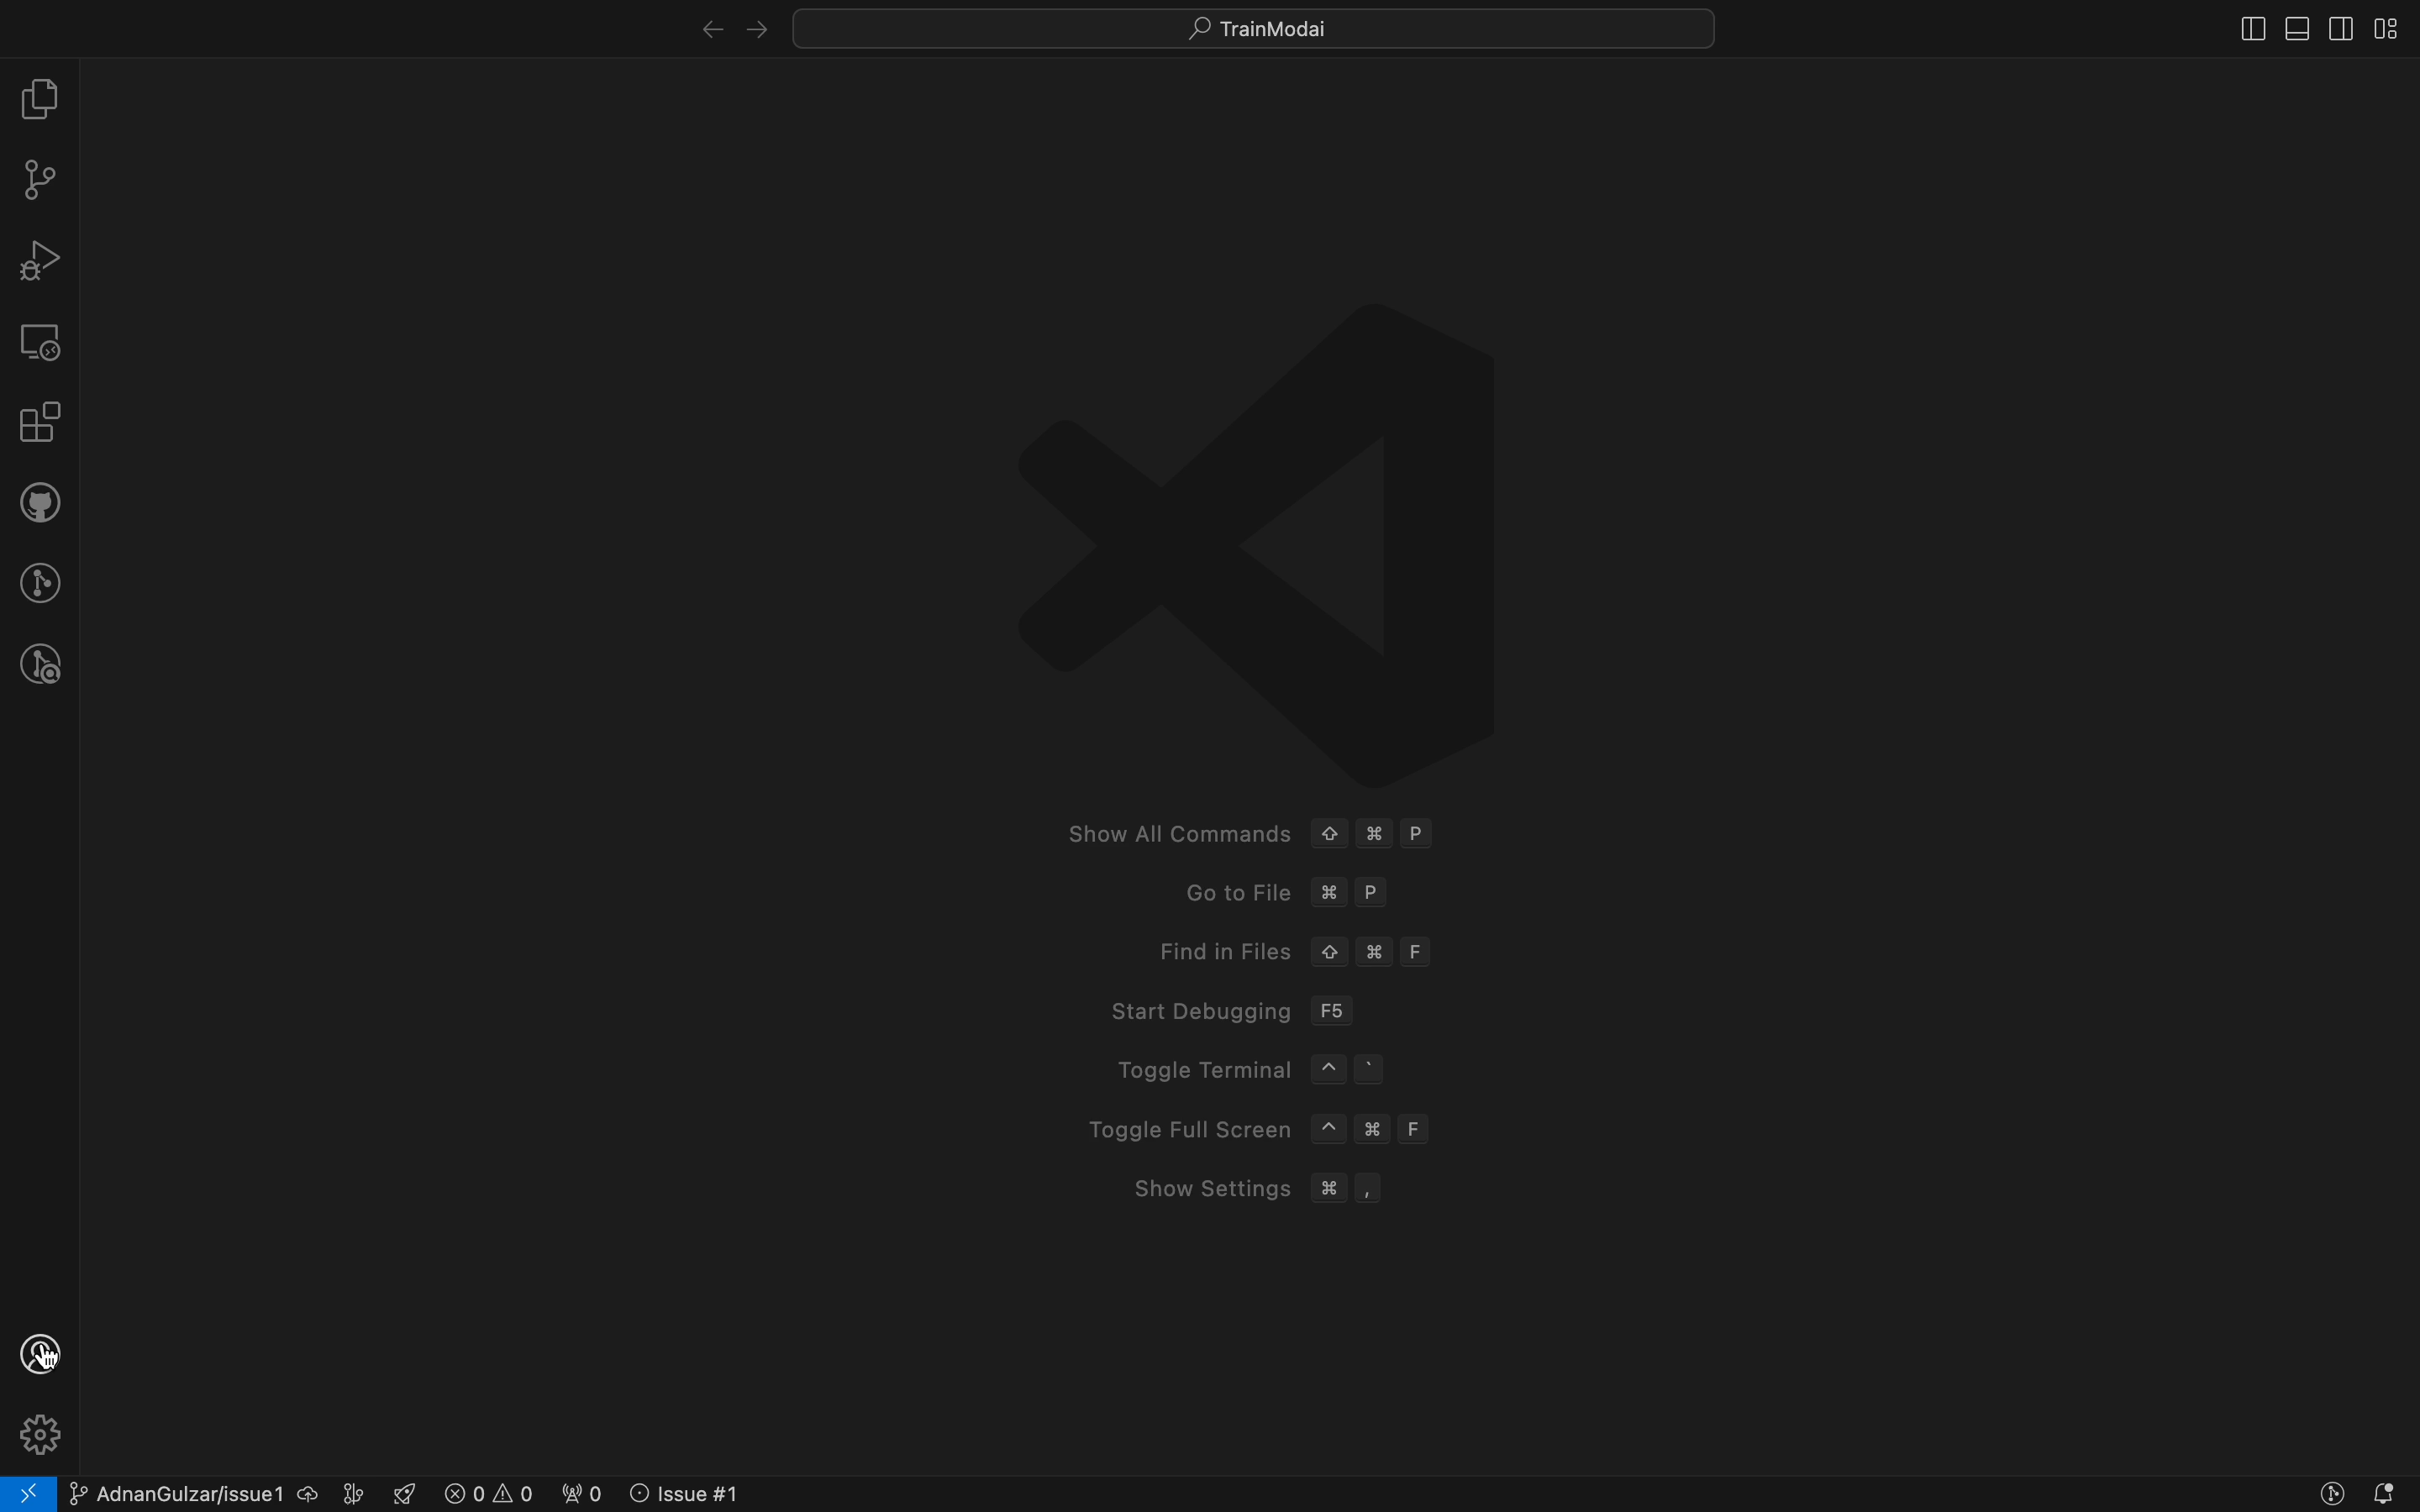 Image resolution: width=2420 pixels, height=1512 pixels. Describe the element at coordinates (39, 579) in the screenshot. I see `gitlens` at that location.